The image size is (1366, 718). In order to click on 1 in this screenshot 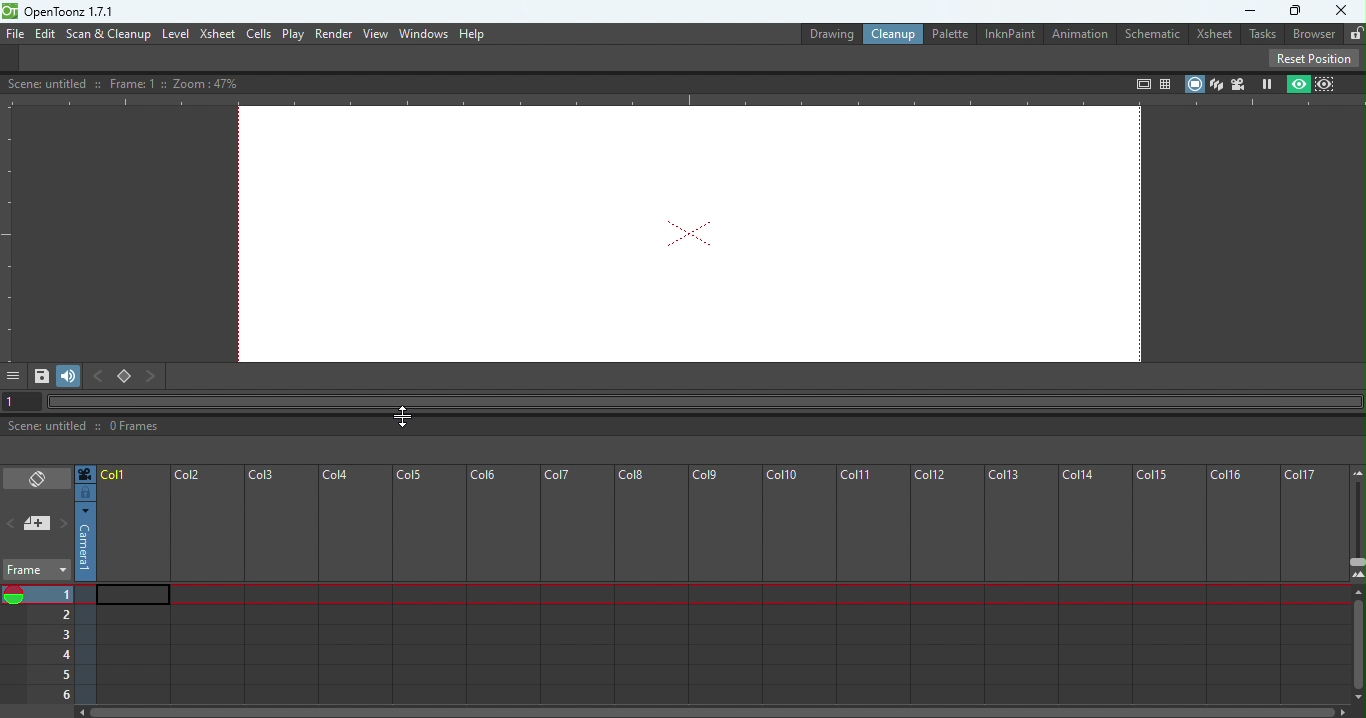, I will do `click(15, 398)`.